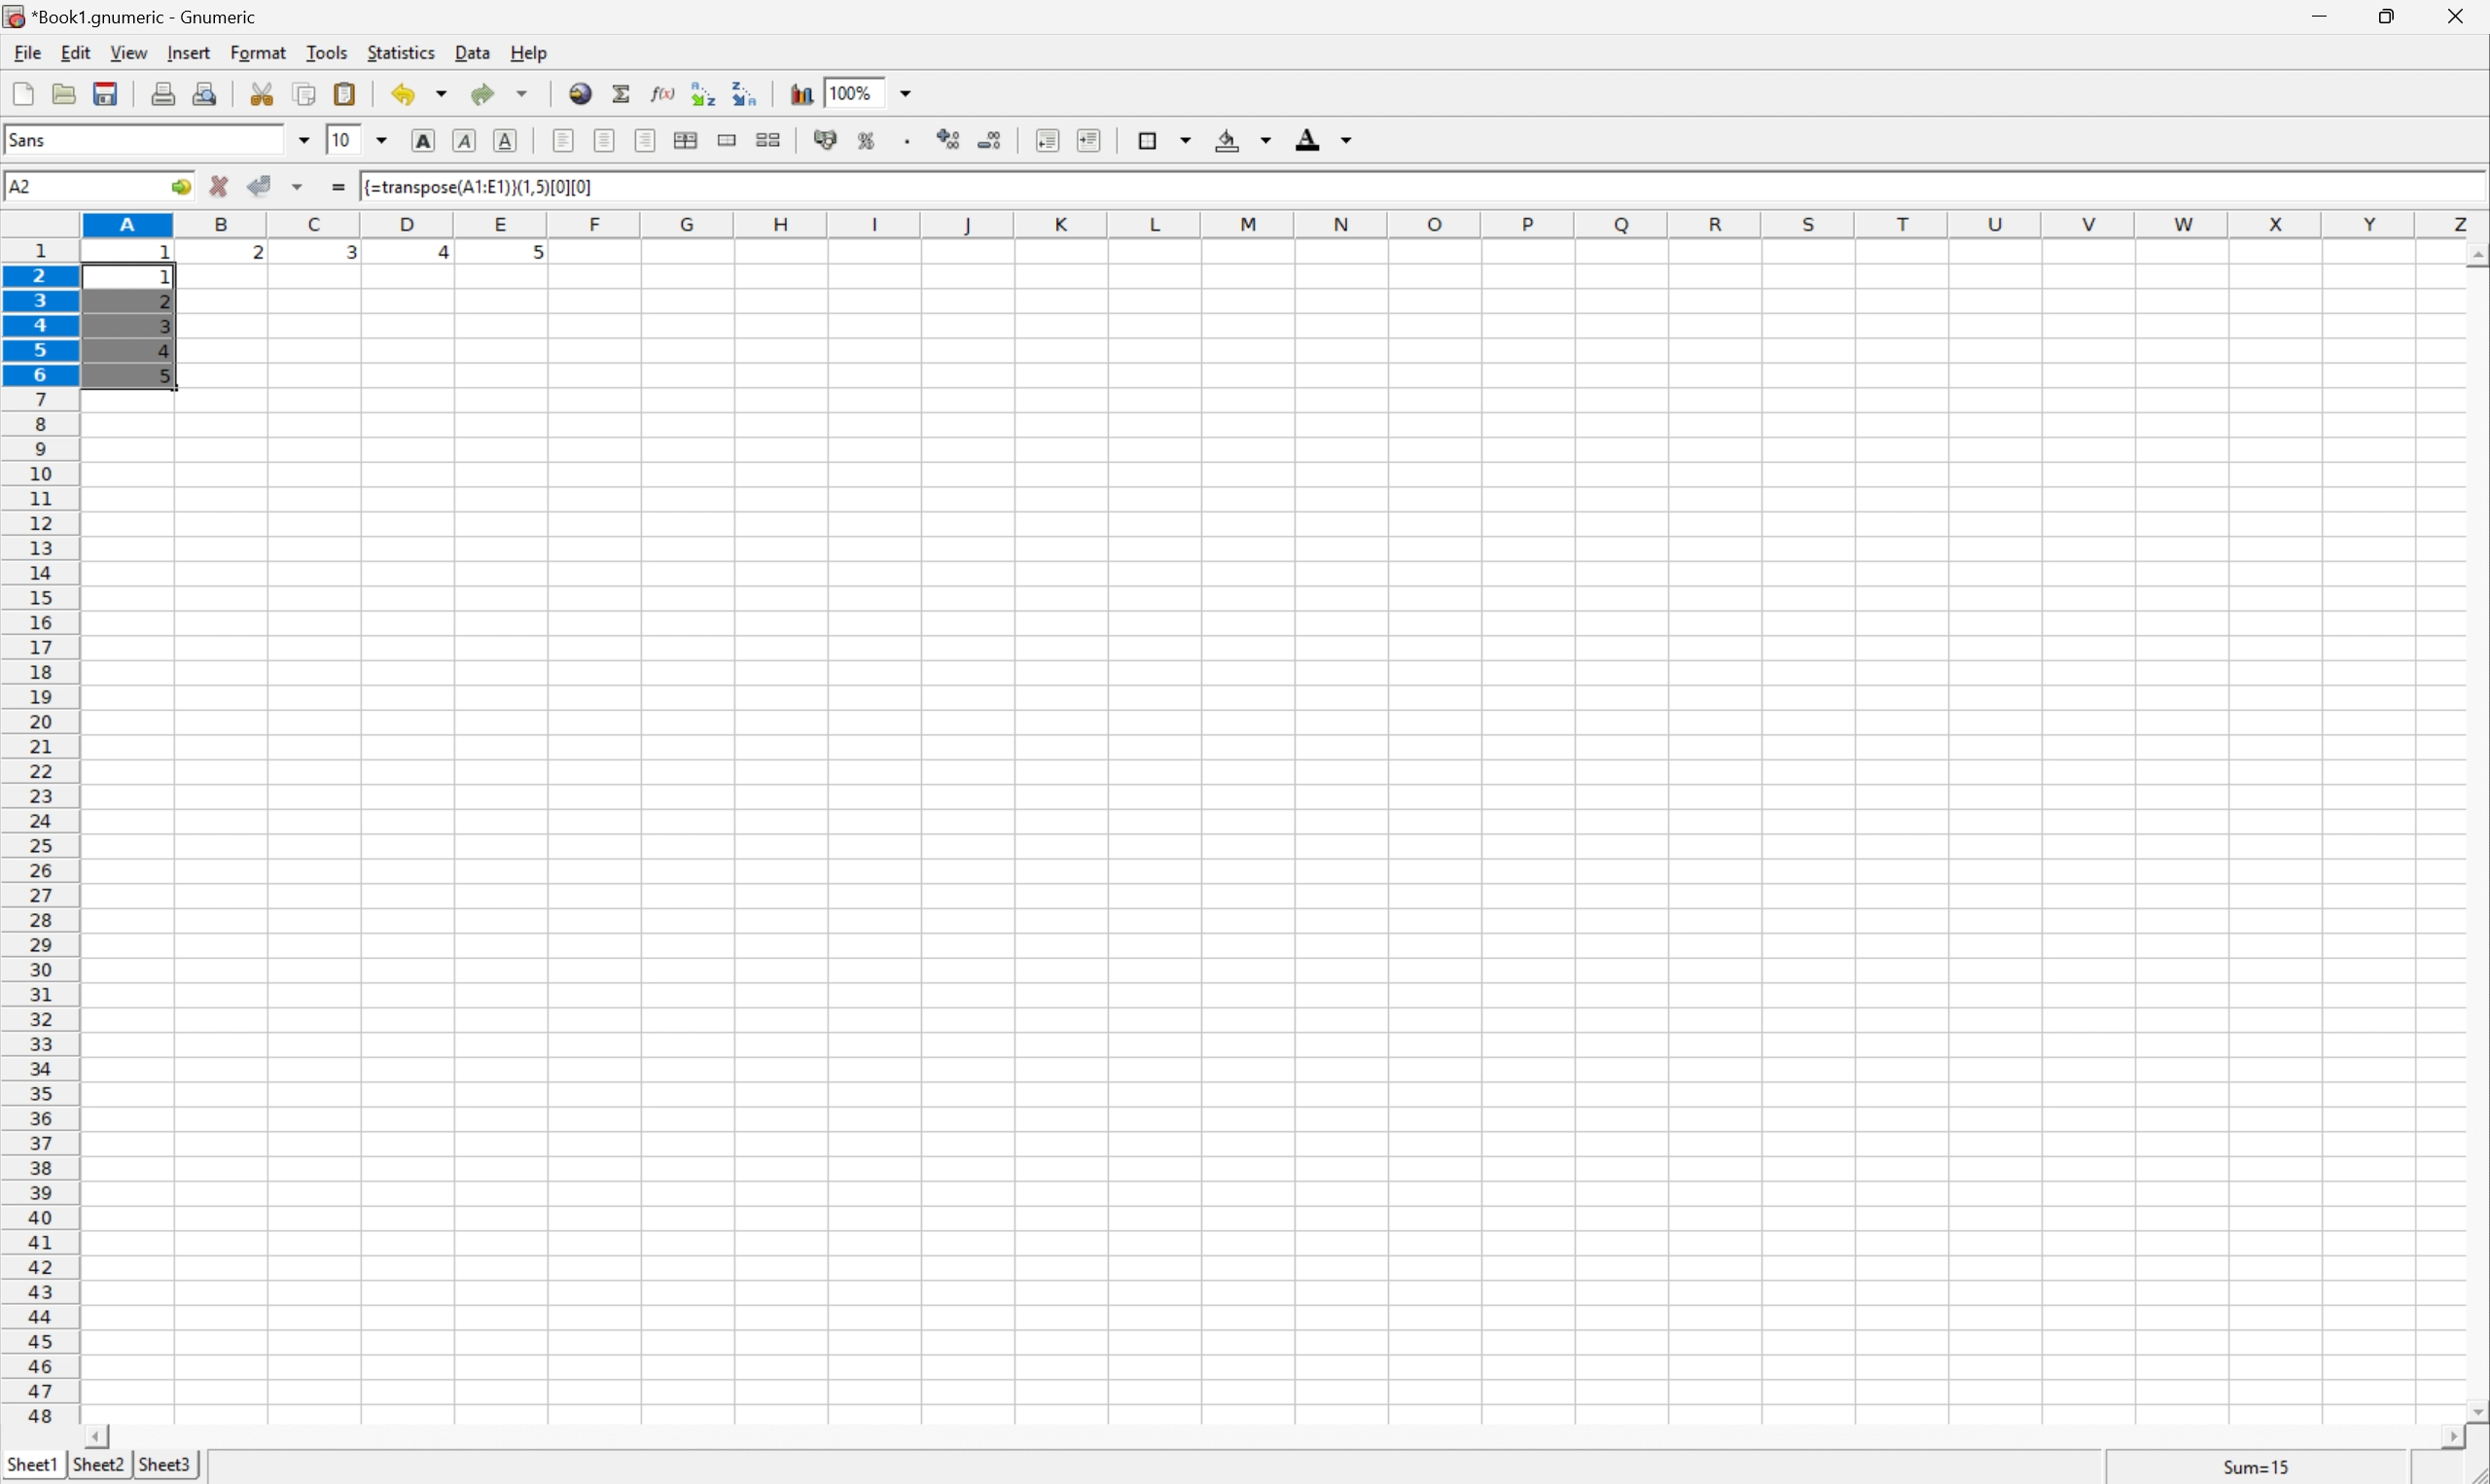 This screenshot has height=1484, width=2490. Describe the element at coordinates (2474, 1403) in the screenshot. I see `scroll down` at that location.